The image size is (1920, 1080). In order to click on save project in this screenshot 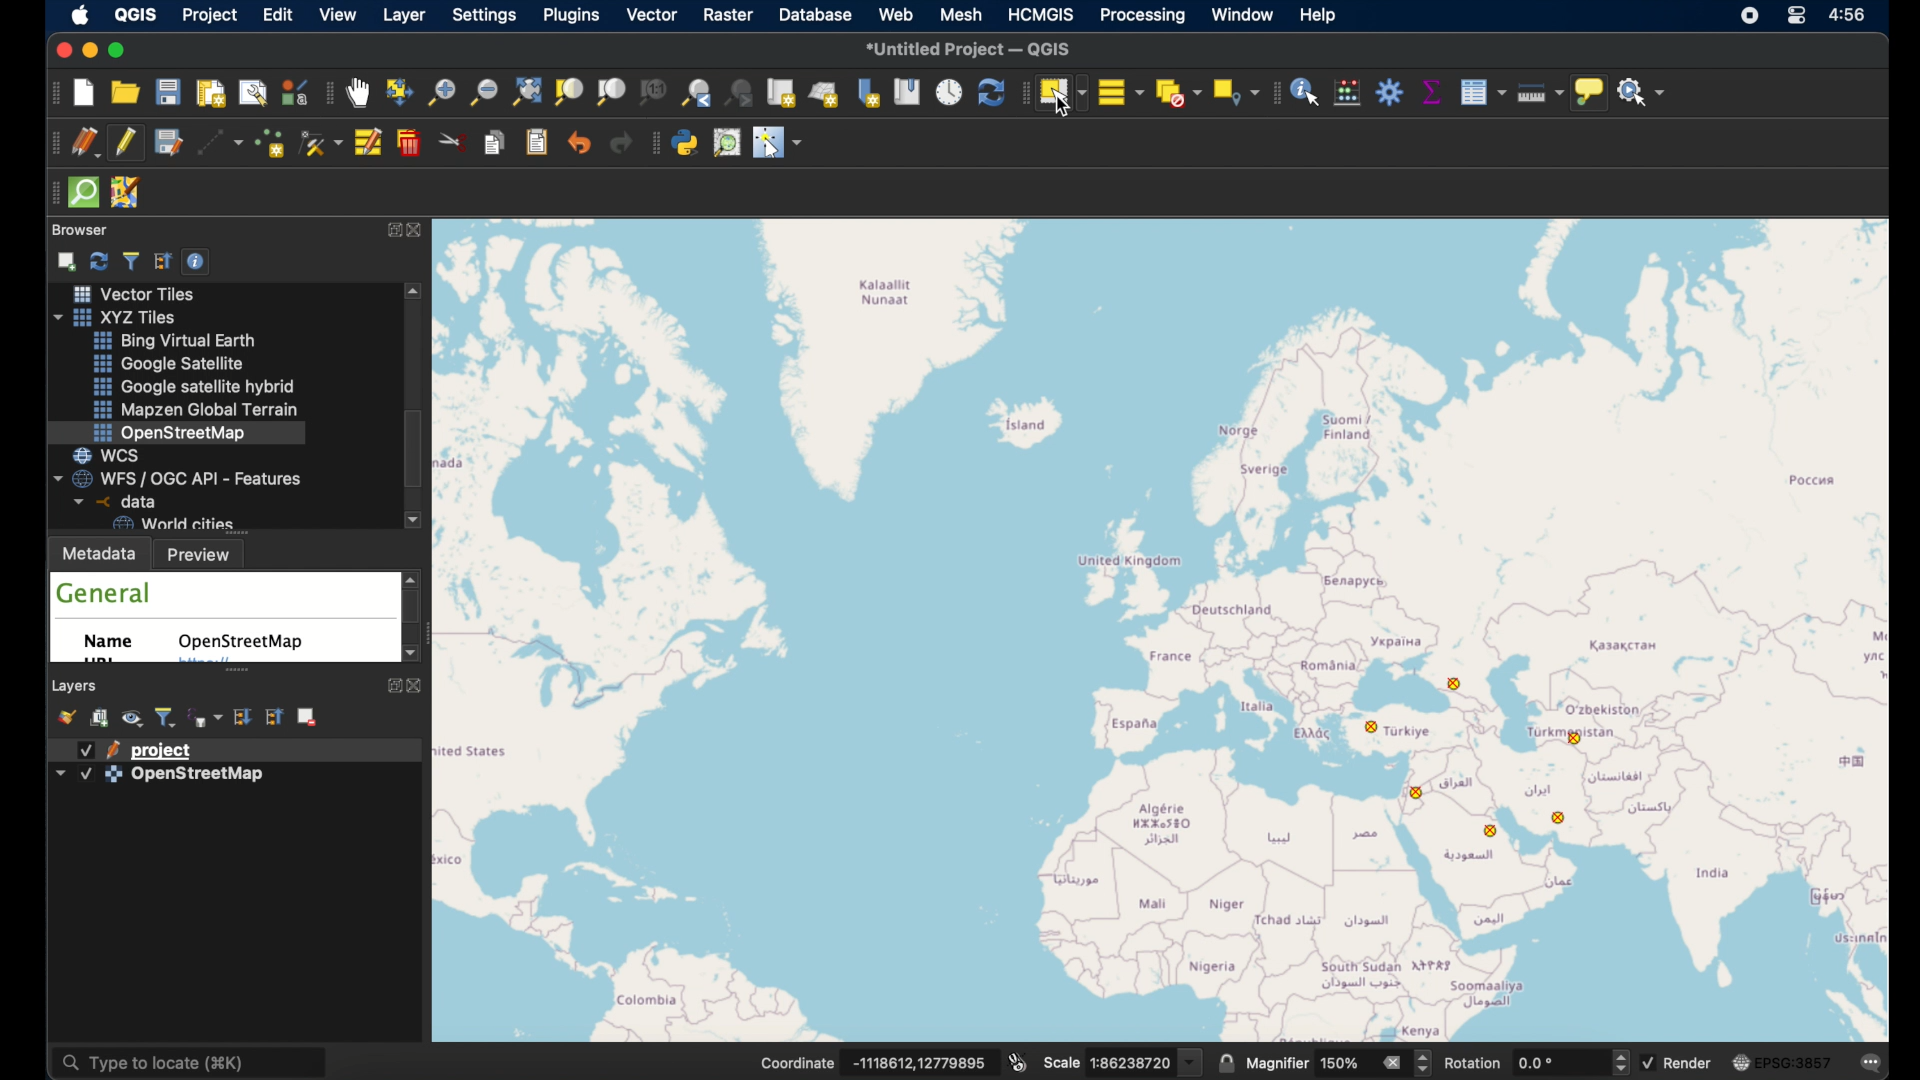, I will do `click(167, 143)`.